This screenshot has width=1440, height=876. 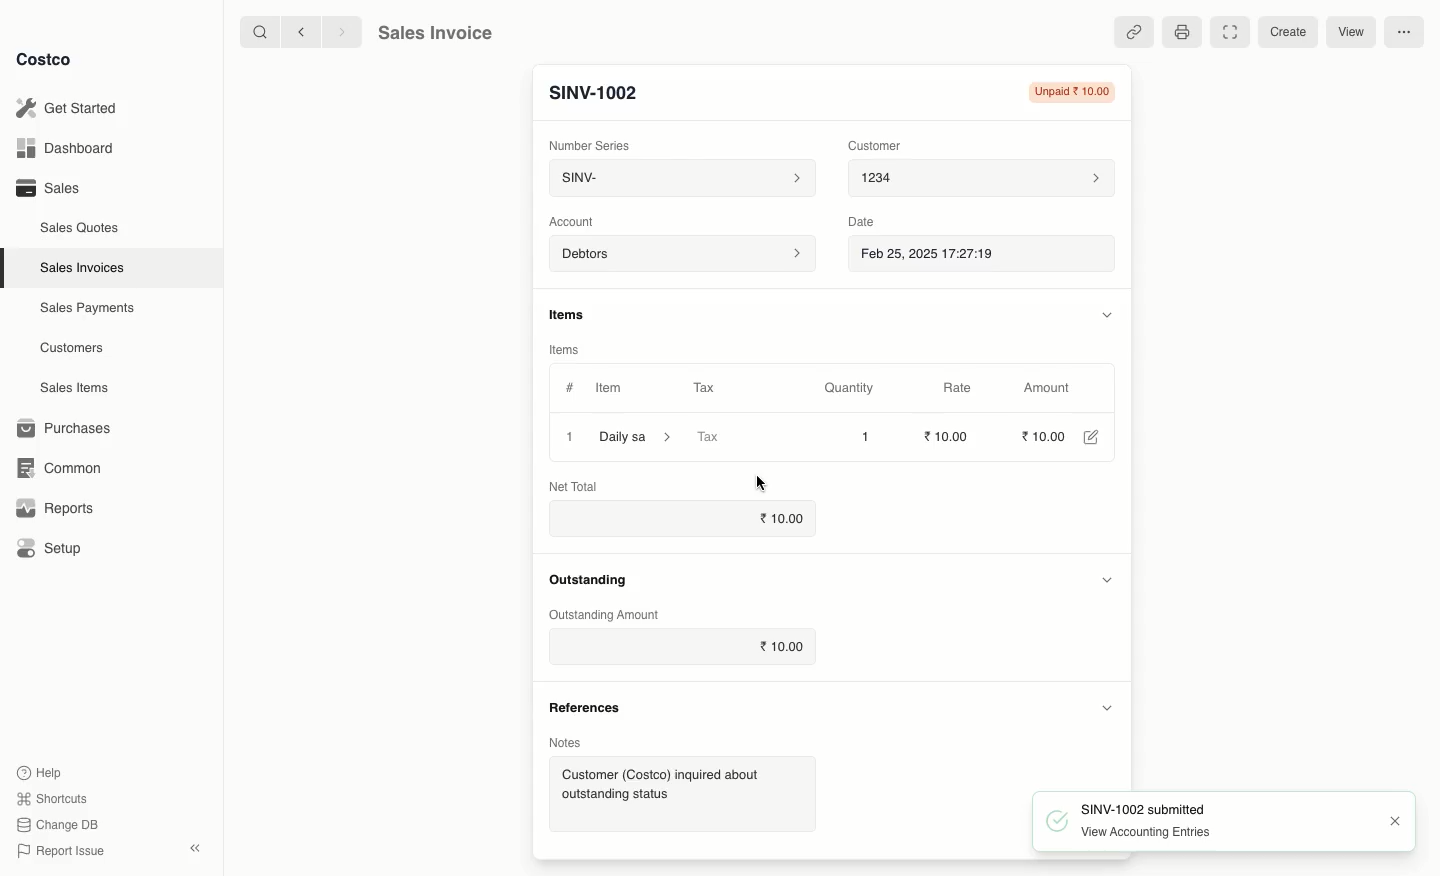 What do you see at coordinates (63, 851) in the screenshot?
I see `Report Issue` at bounding box center [63, 851].